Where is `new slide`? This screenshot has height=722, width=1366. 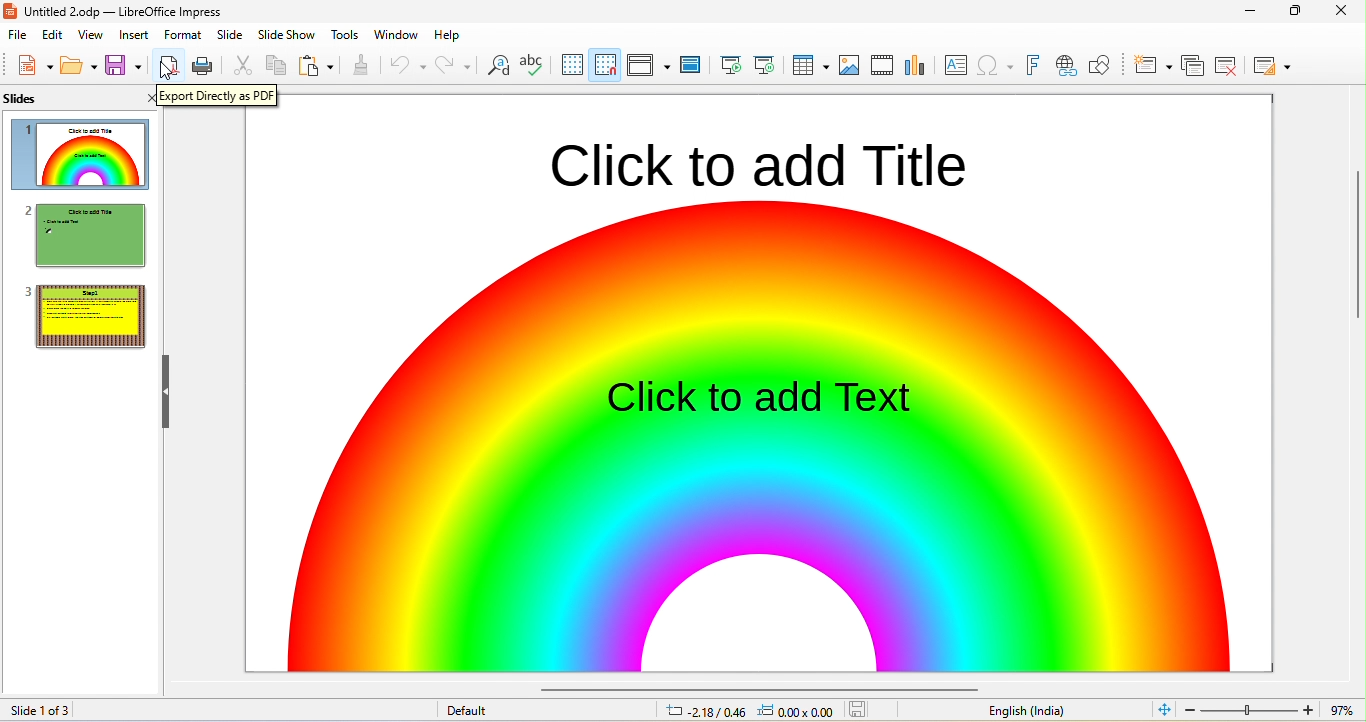
new slide is located at coordinates (1152, 64).